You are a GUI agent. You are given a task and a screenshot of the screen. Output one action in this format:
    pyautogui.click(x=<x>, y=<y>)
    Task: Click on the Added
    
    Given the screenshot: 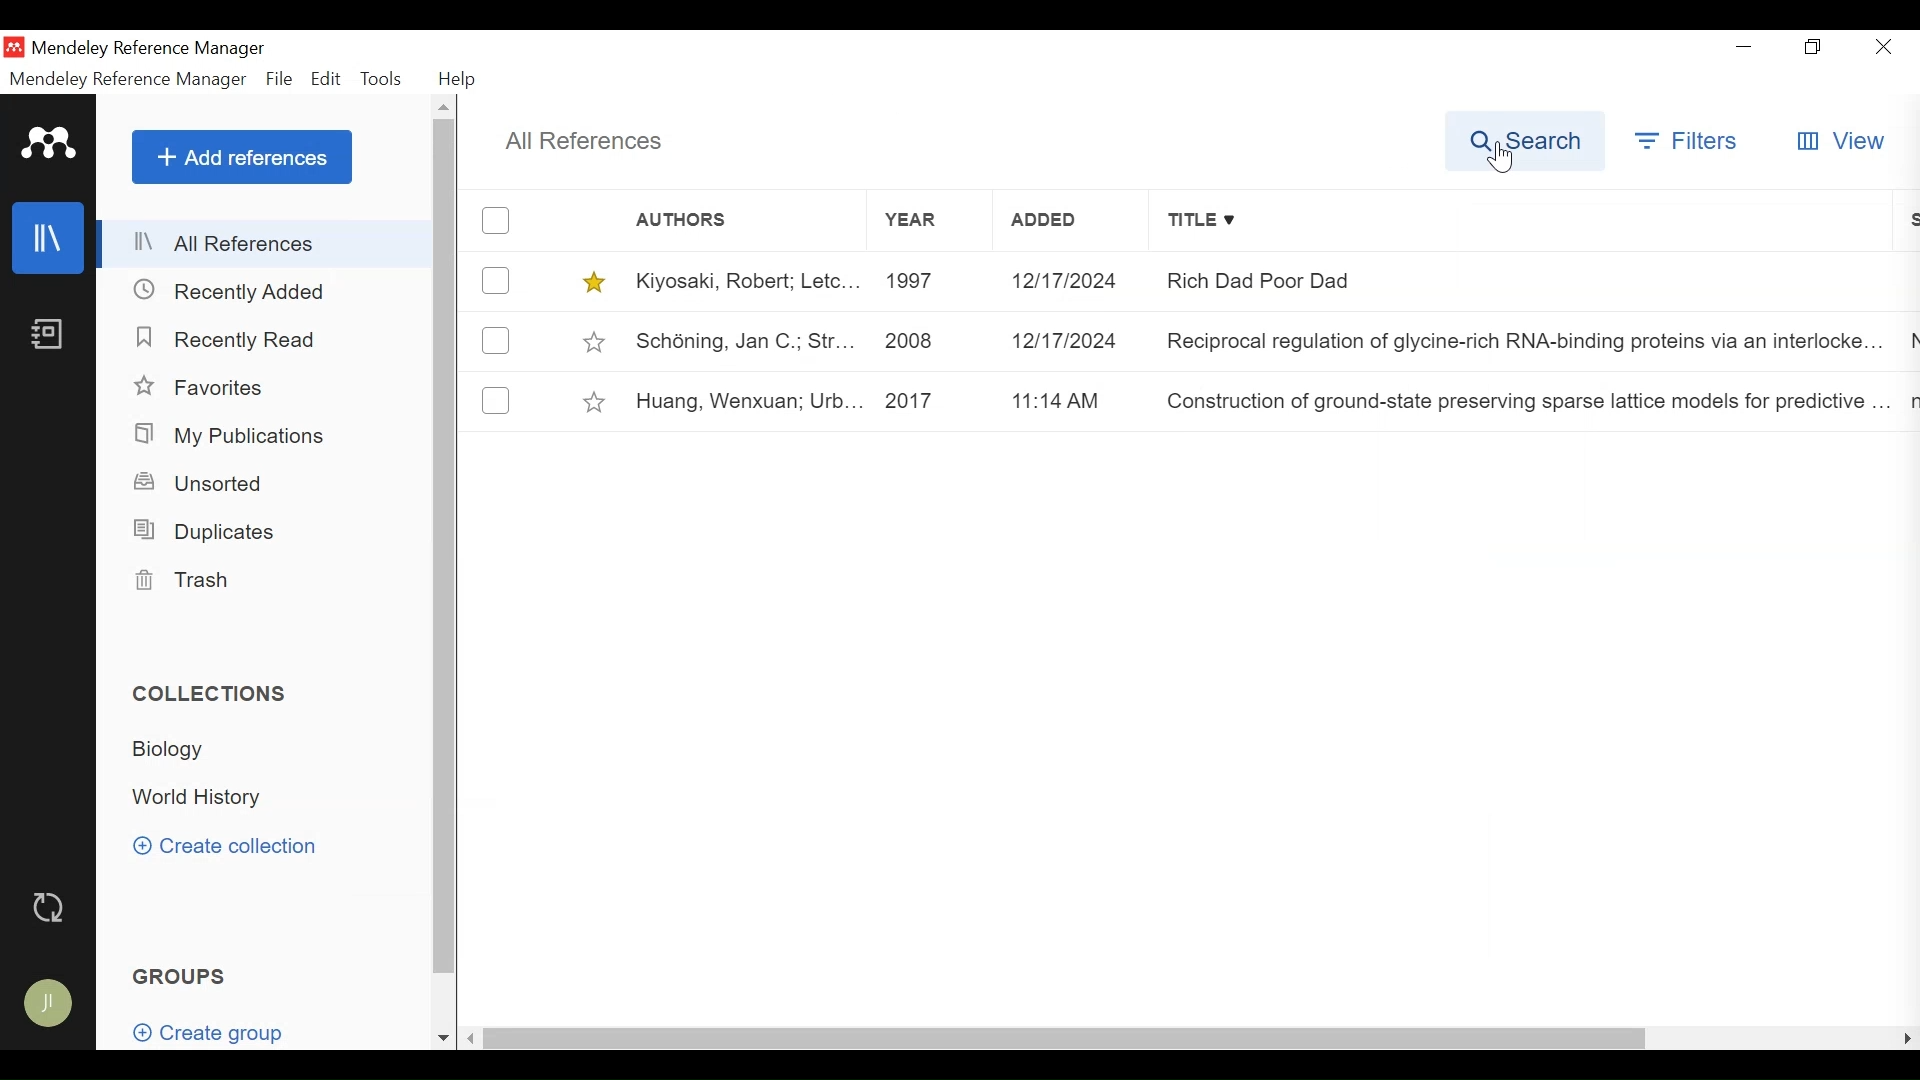 What is the action you would take?
    pyautogui.click(x=1071, y=222)
    